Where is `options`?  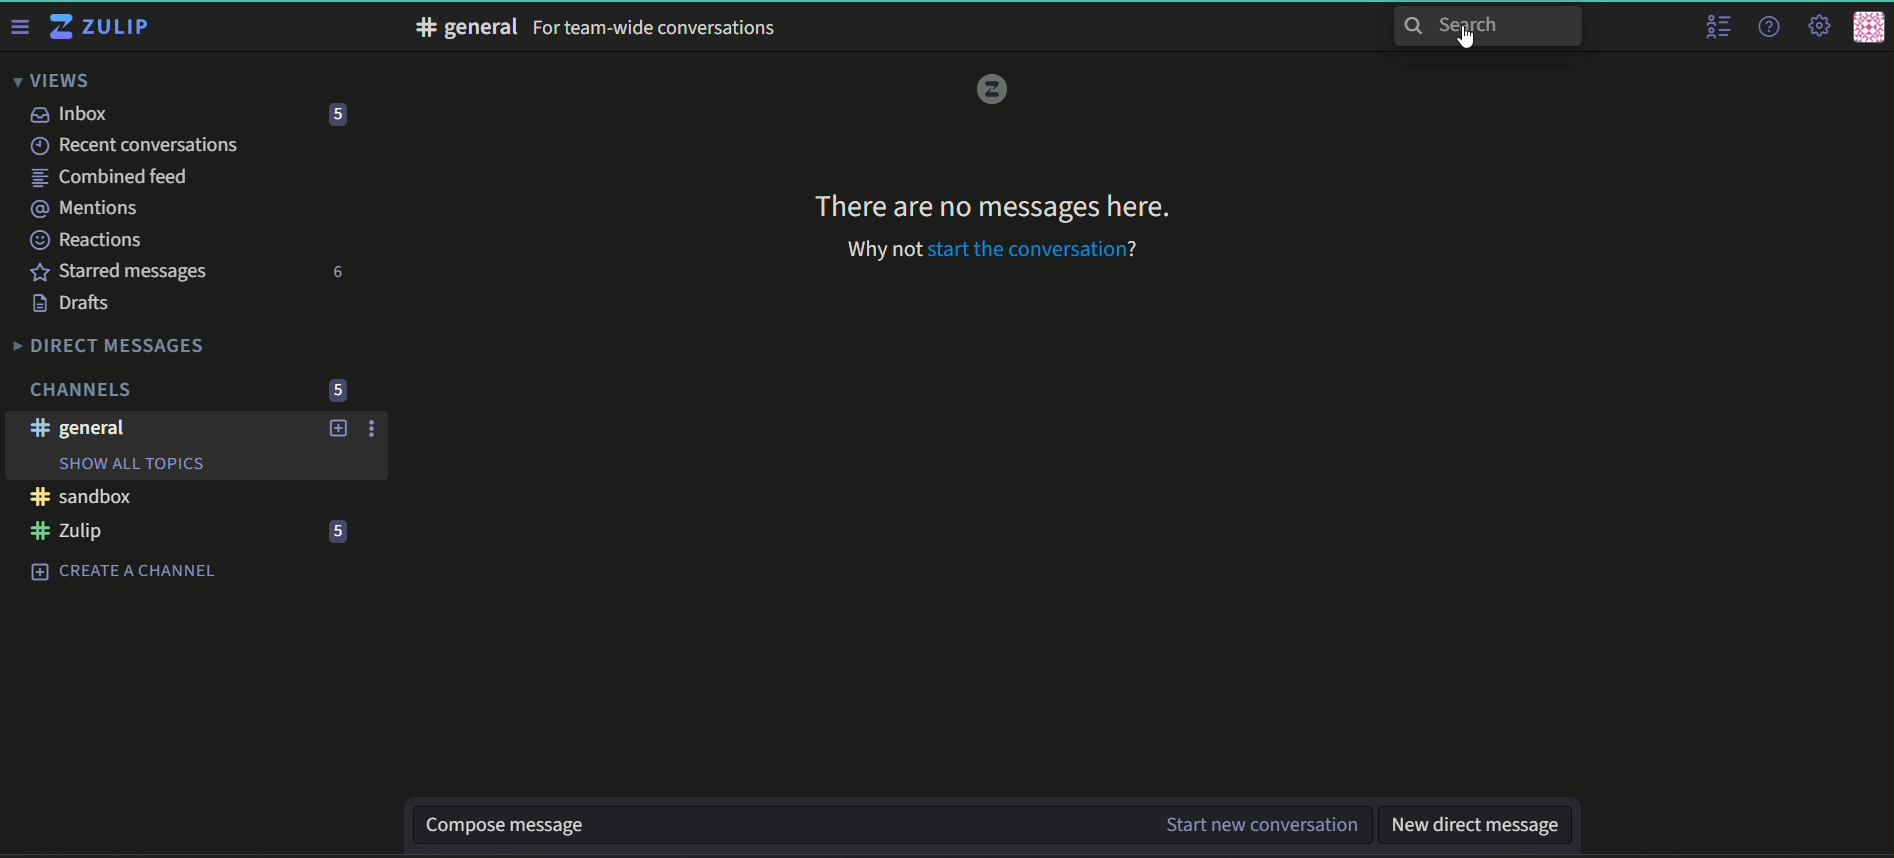
options is located at coordinates (374, 430).